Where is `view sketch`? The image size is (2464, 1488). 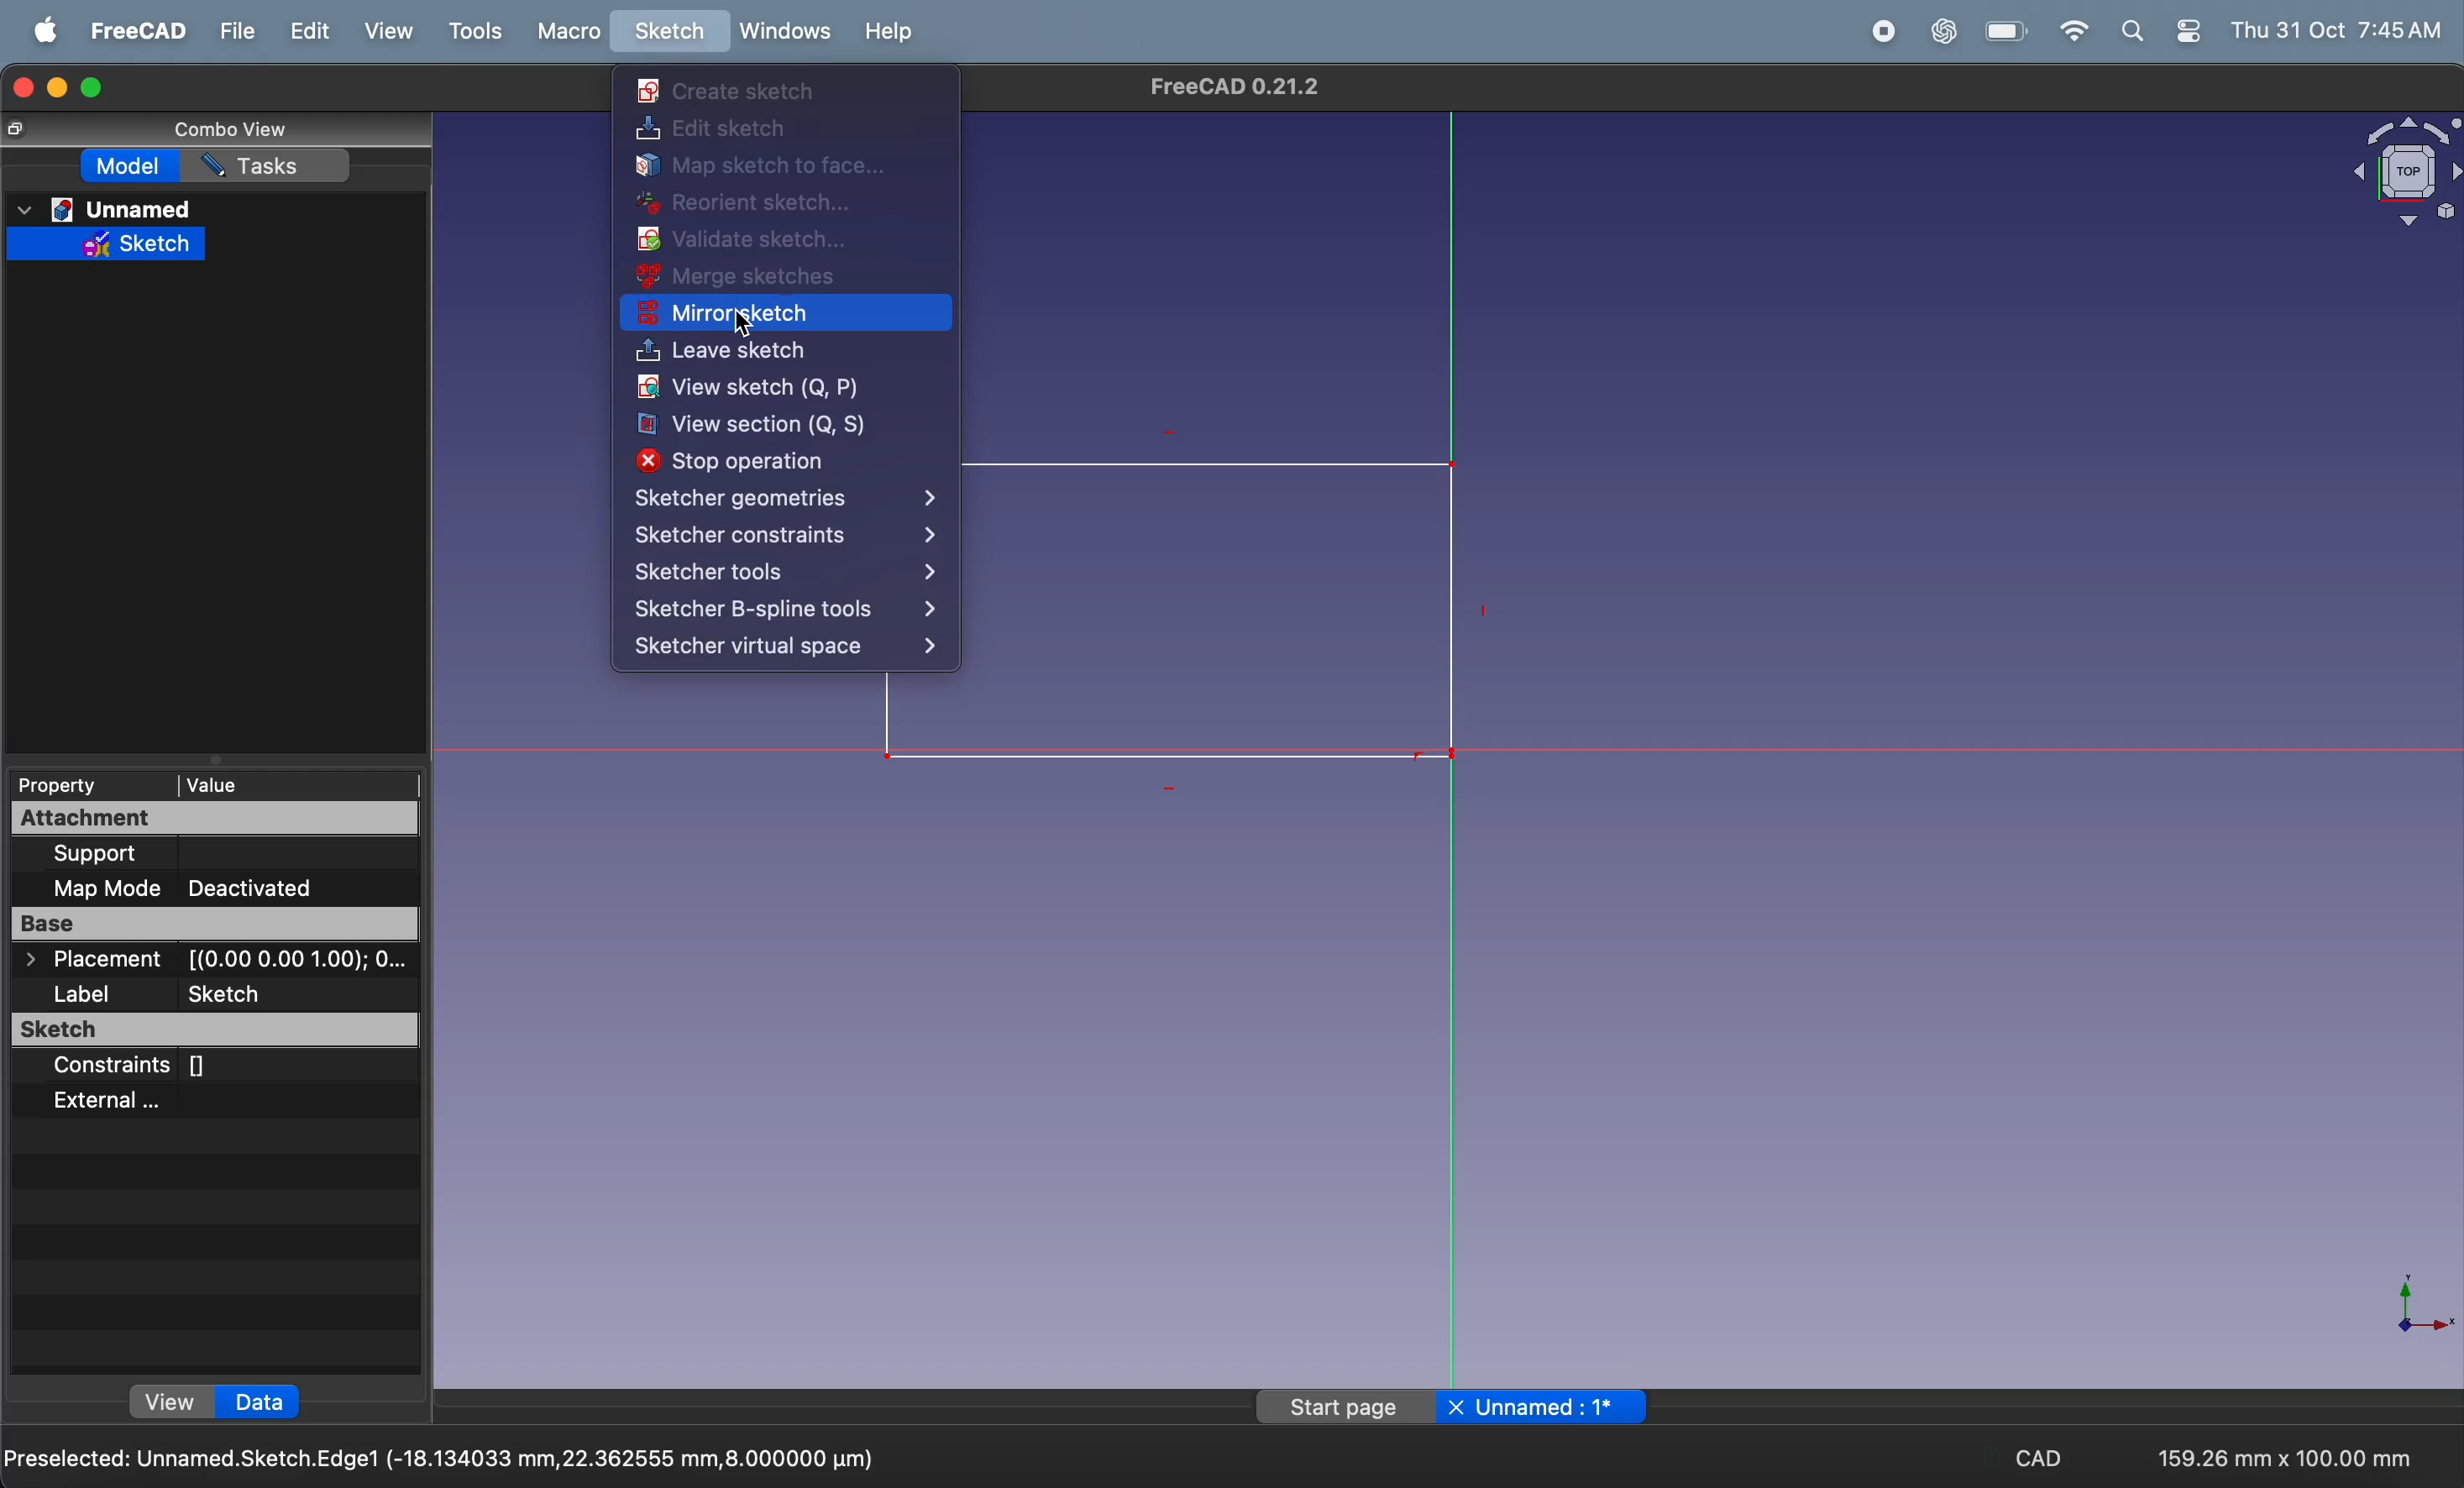 view sketch is located at coordinates (774, 389).